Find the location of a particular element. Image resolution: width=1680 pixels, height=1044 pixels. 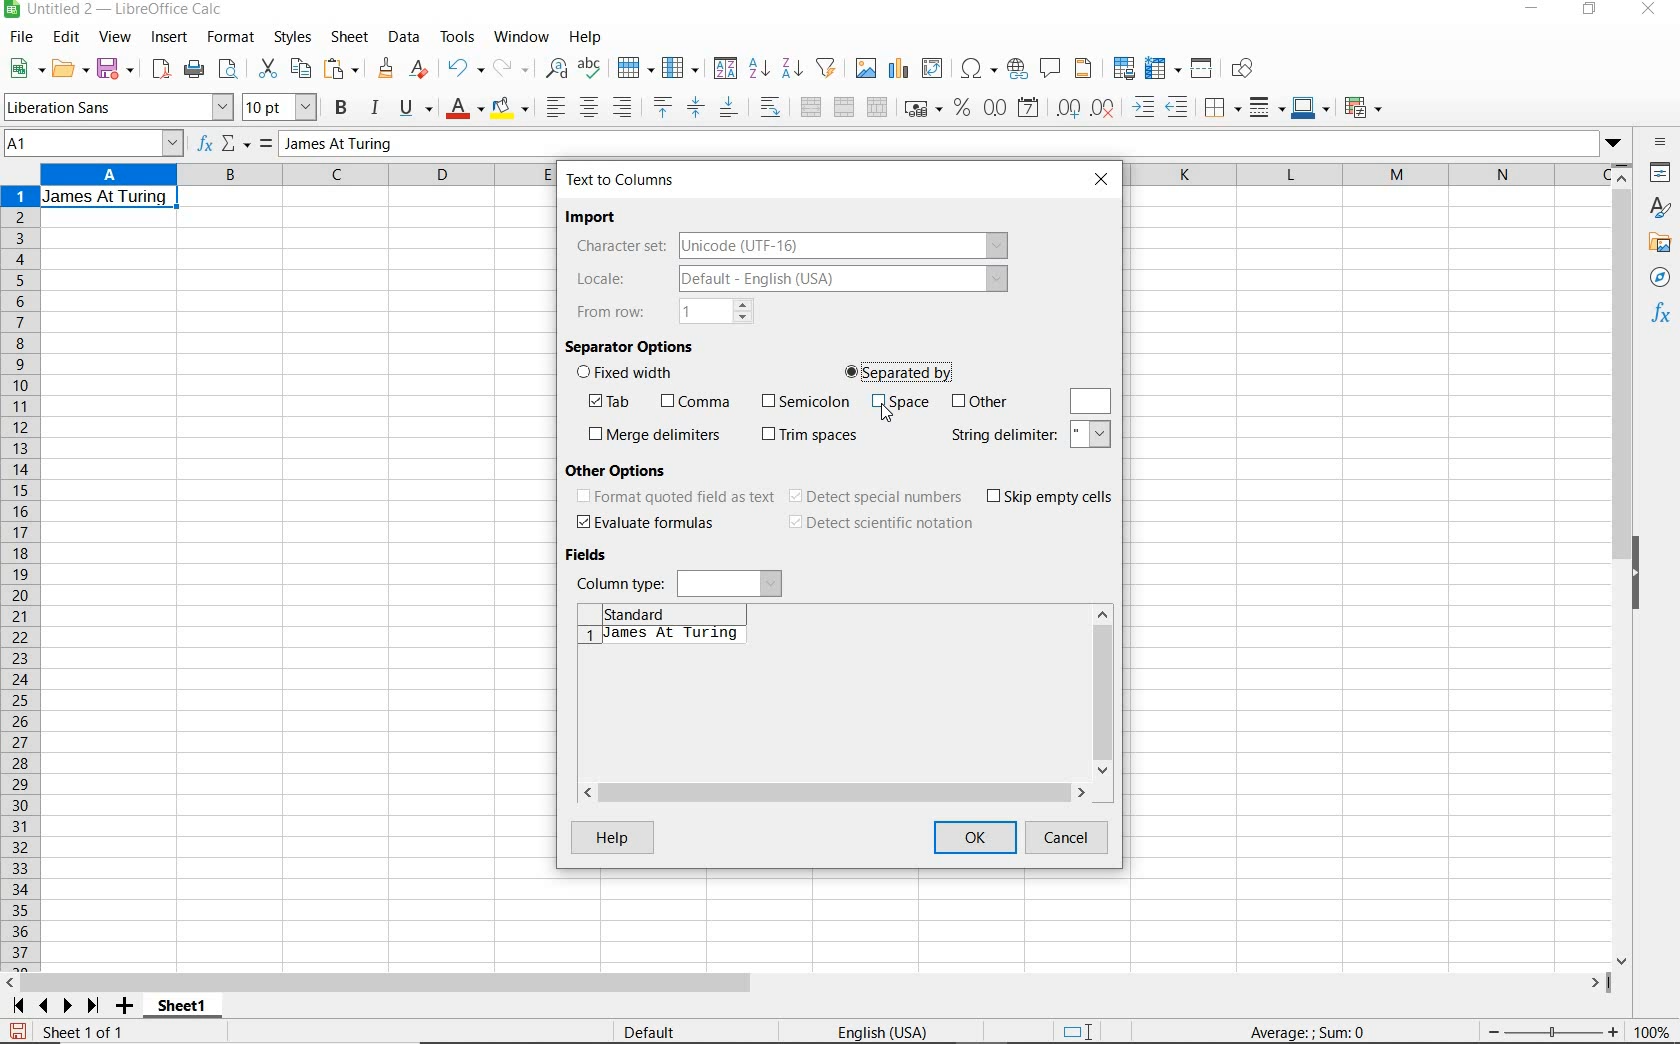

wrap text is located at coordinates (770, 109).